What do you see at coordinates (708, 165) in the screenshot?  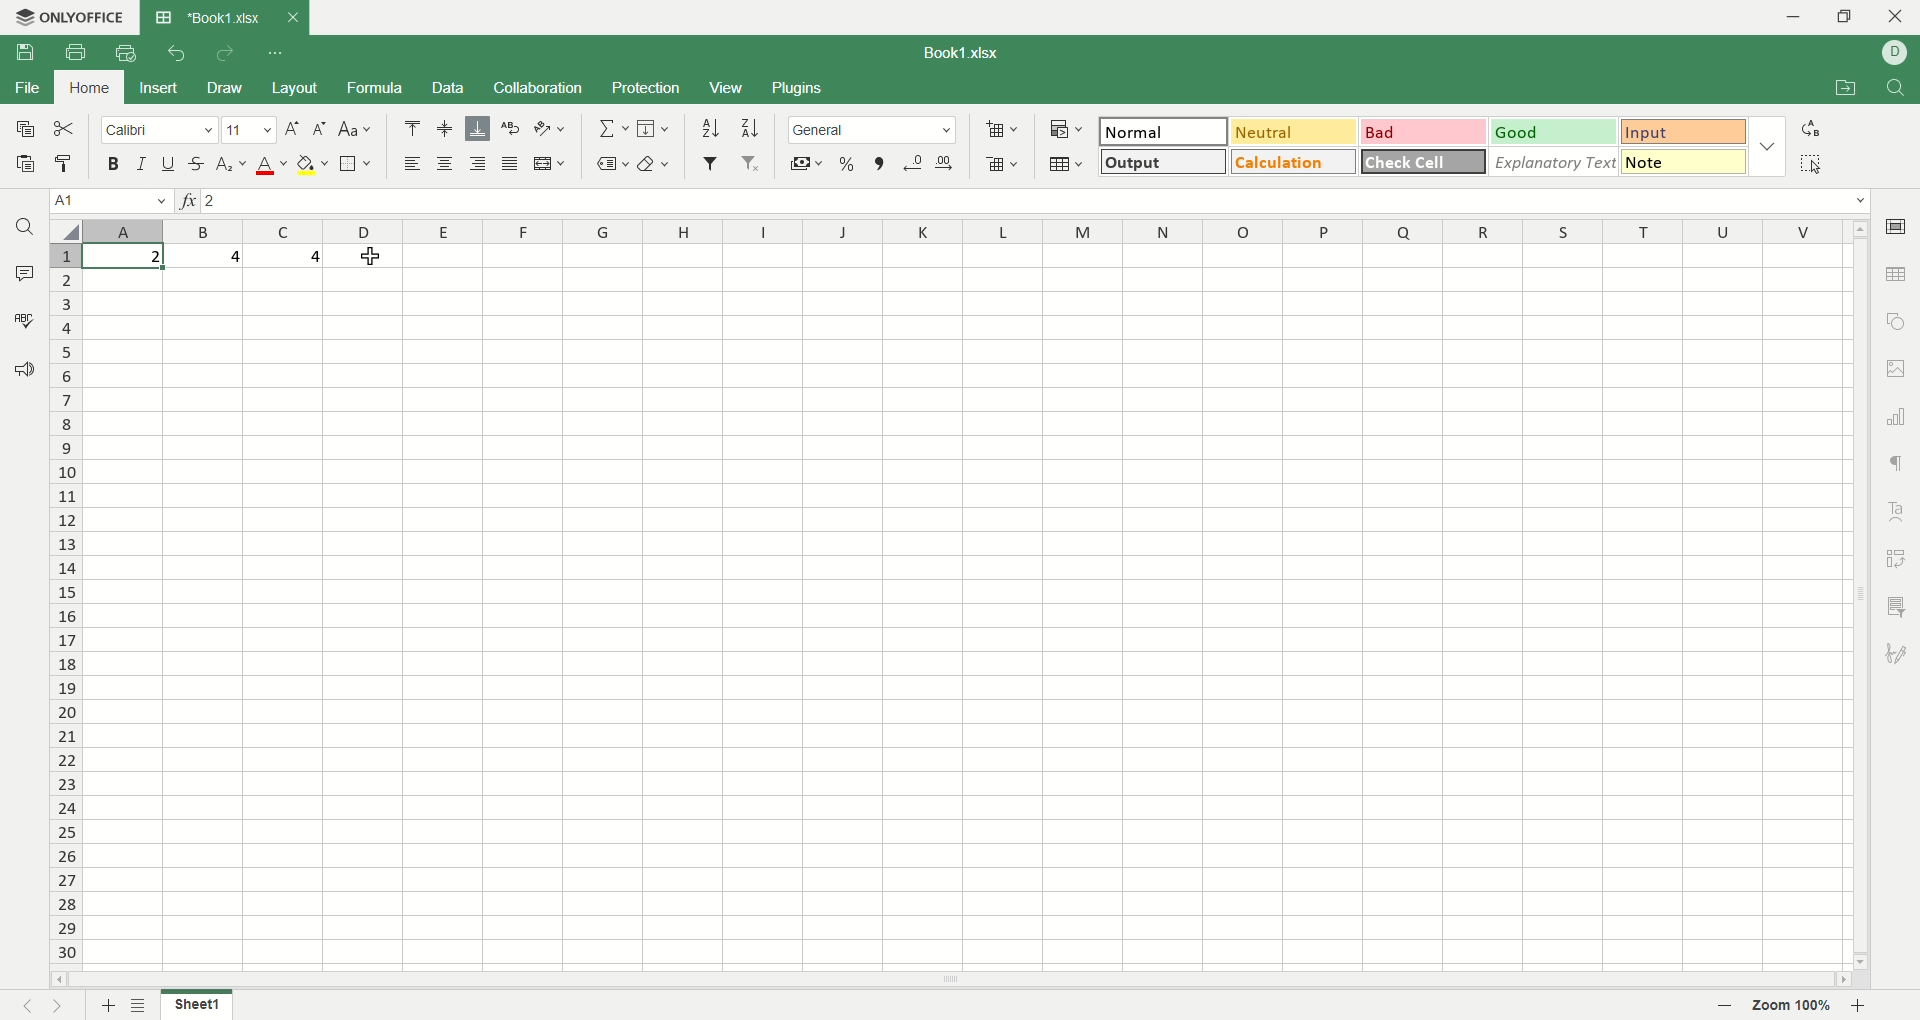 I see `filter` at bounding box center [708, 165].